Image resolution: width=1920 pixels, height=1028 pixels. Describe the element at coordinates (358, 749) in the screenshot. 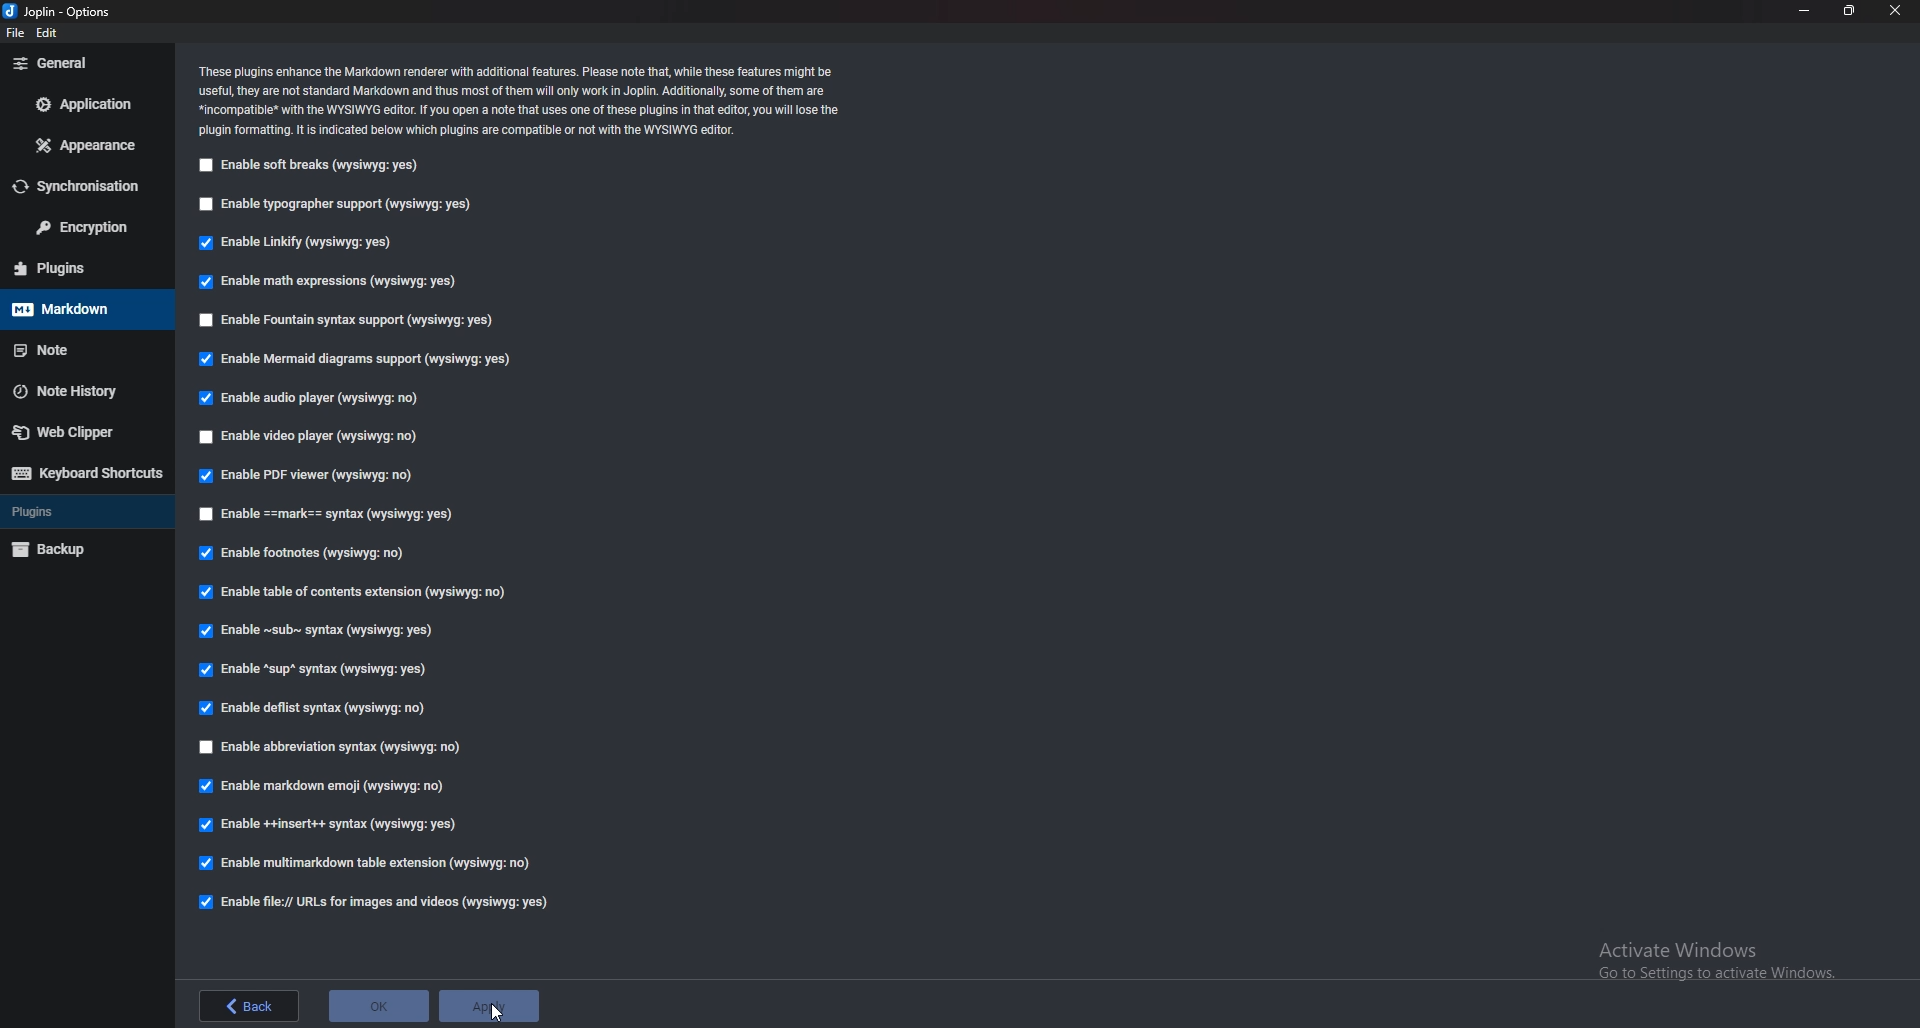

I see `enable abbreviations syntax` at that location.